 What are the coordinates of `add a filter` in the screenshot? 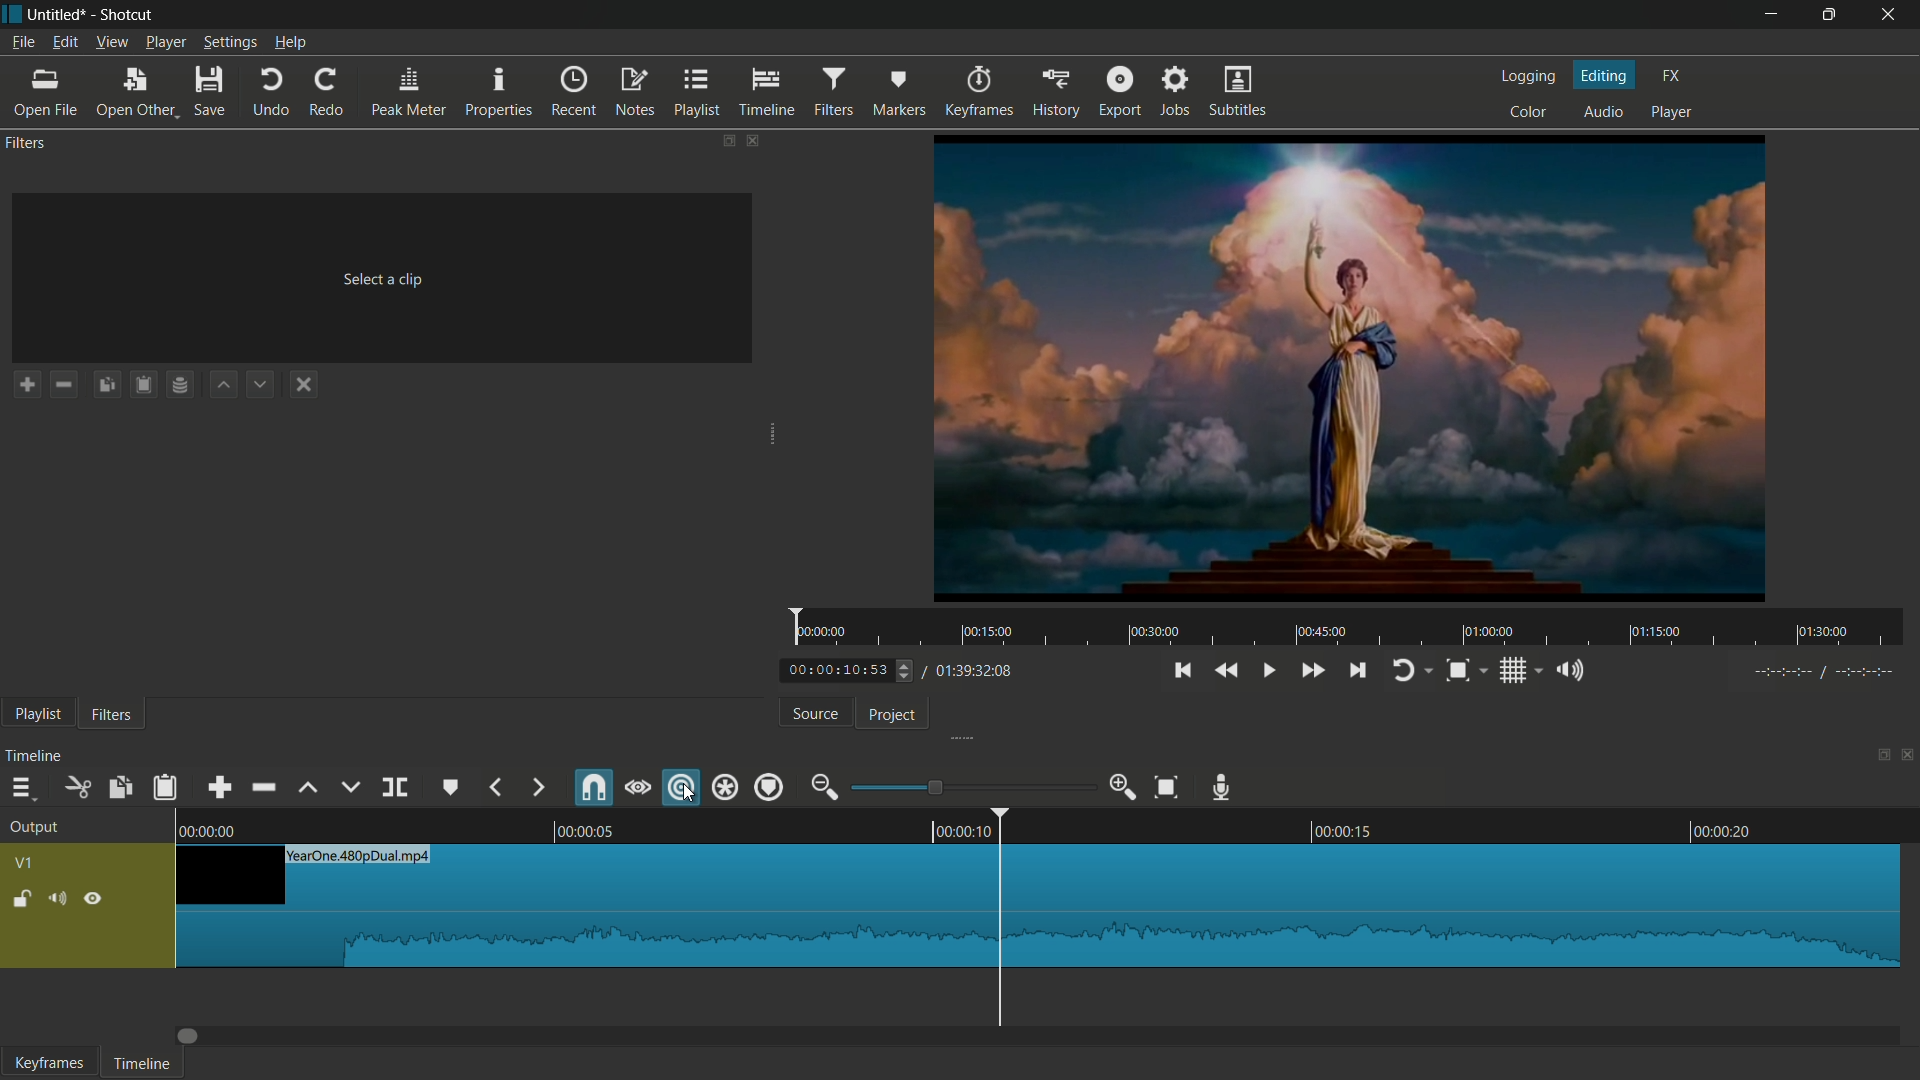 It's located at (25, 384).